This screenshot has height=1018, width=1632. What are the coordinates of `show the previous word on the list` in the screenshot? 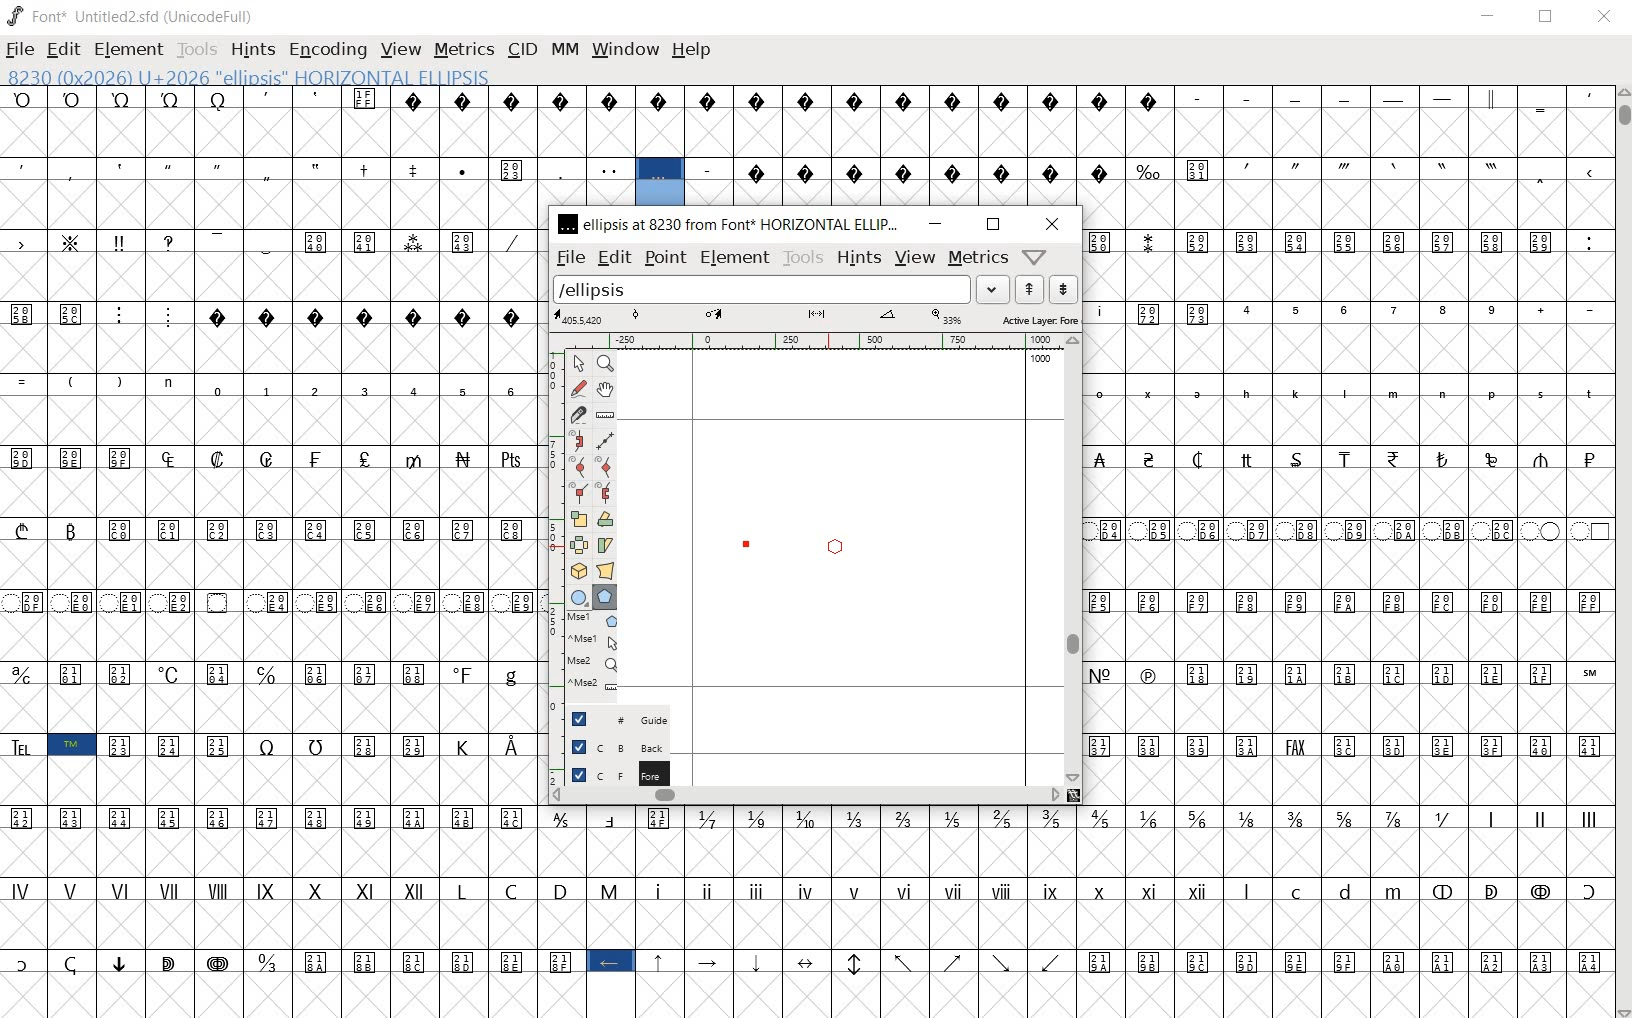 It's located at (1063, 288).